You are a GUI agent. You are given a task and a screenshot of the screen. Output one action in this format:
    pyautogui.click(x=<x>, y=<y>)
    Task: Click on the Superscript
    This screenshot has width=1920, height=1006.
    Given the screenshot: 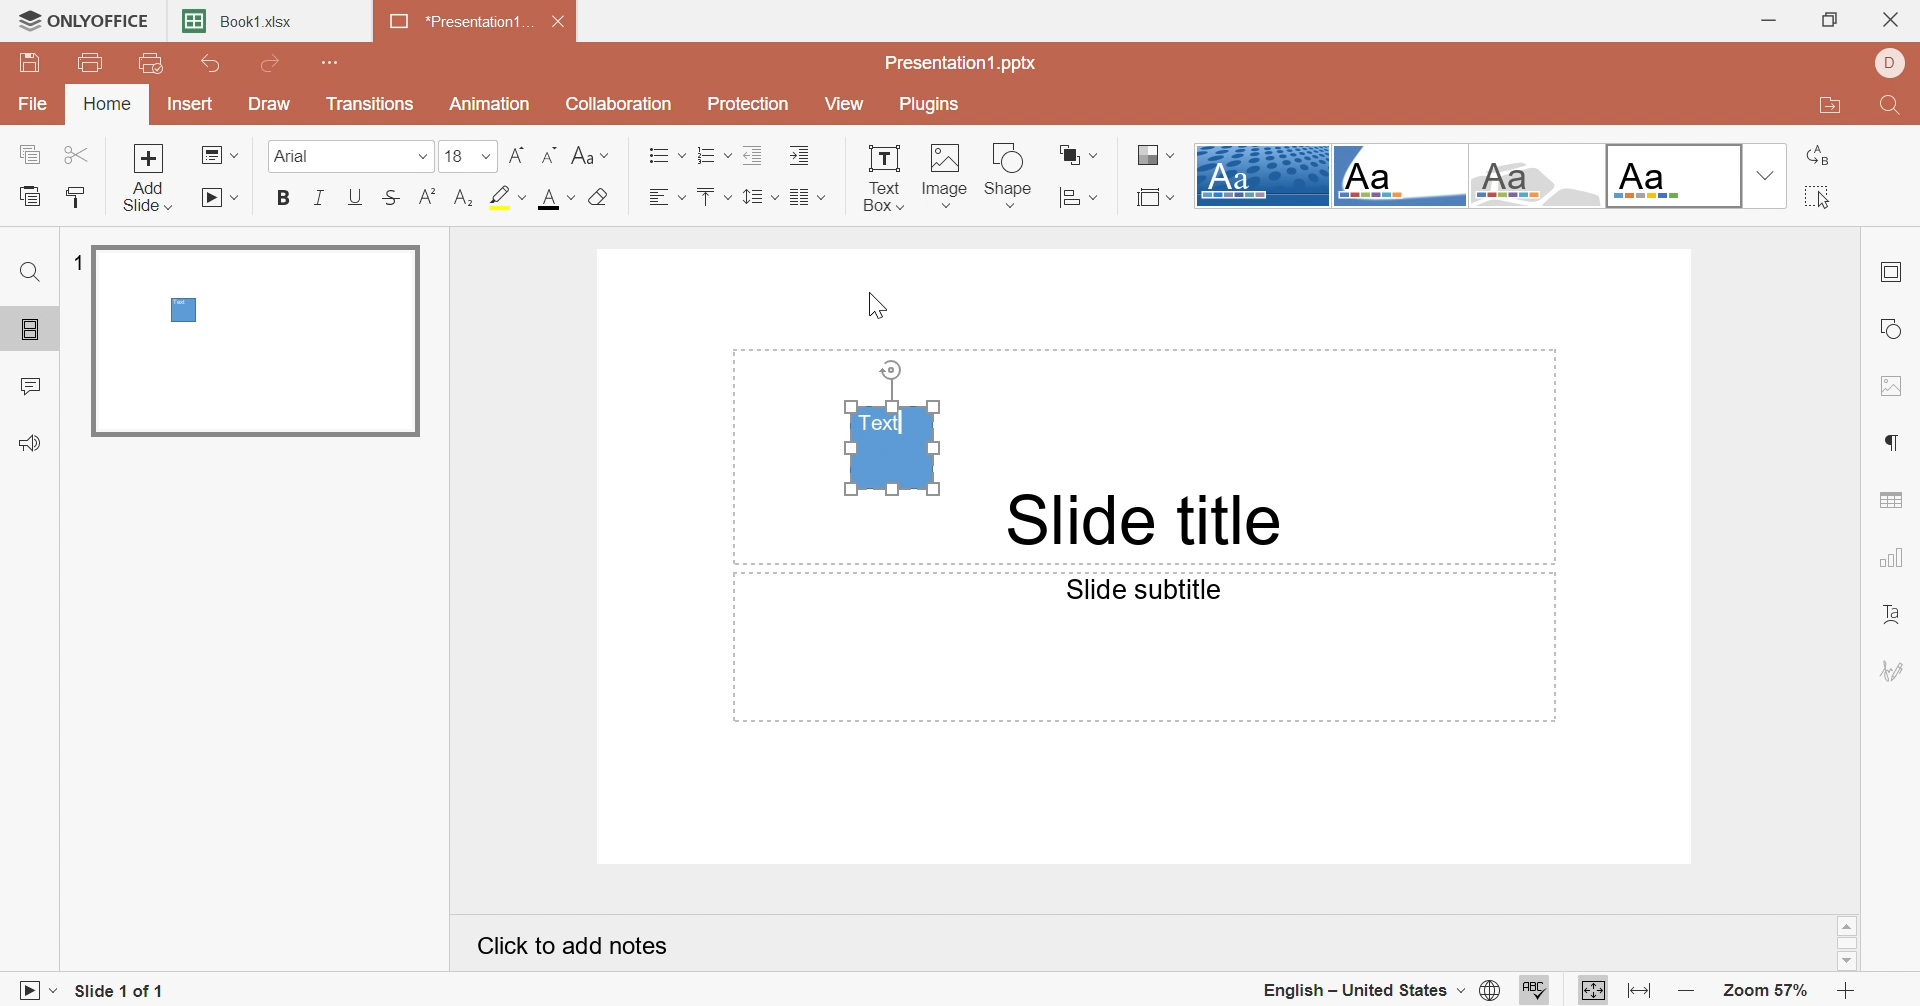 What is the action you would take?
    pyautogui.click(x=427, y=198)
    